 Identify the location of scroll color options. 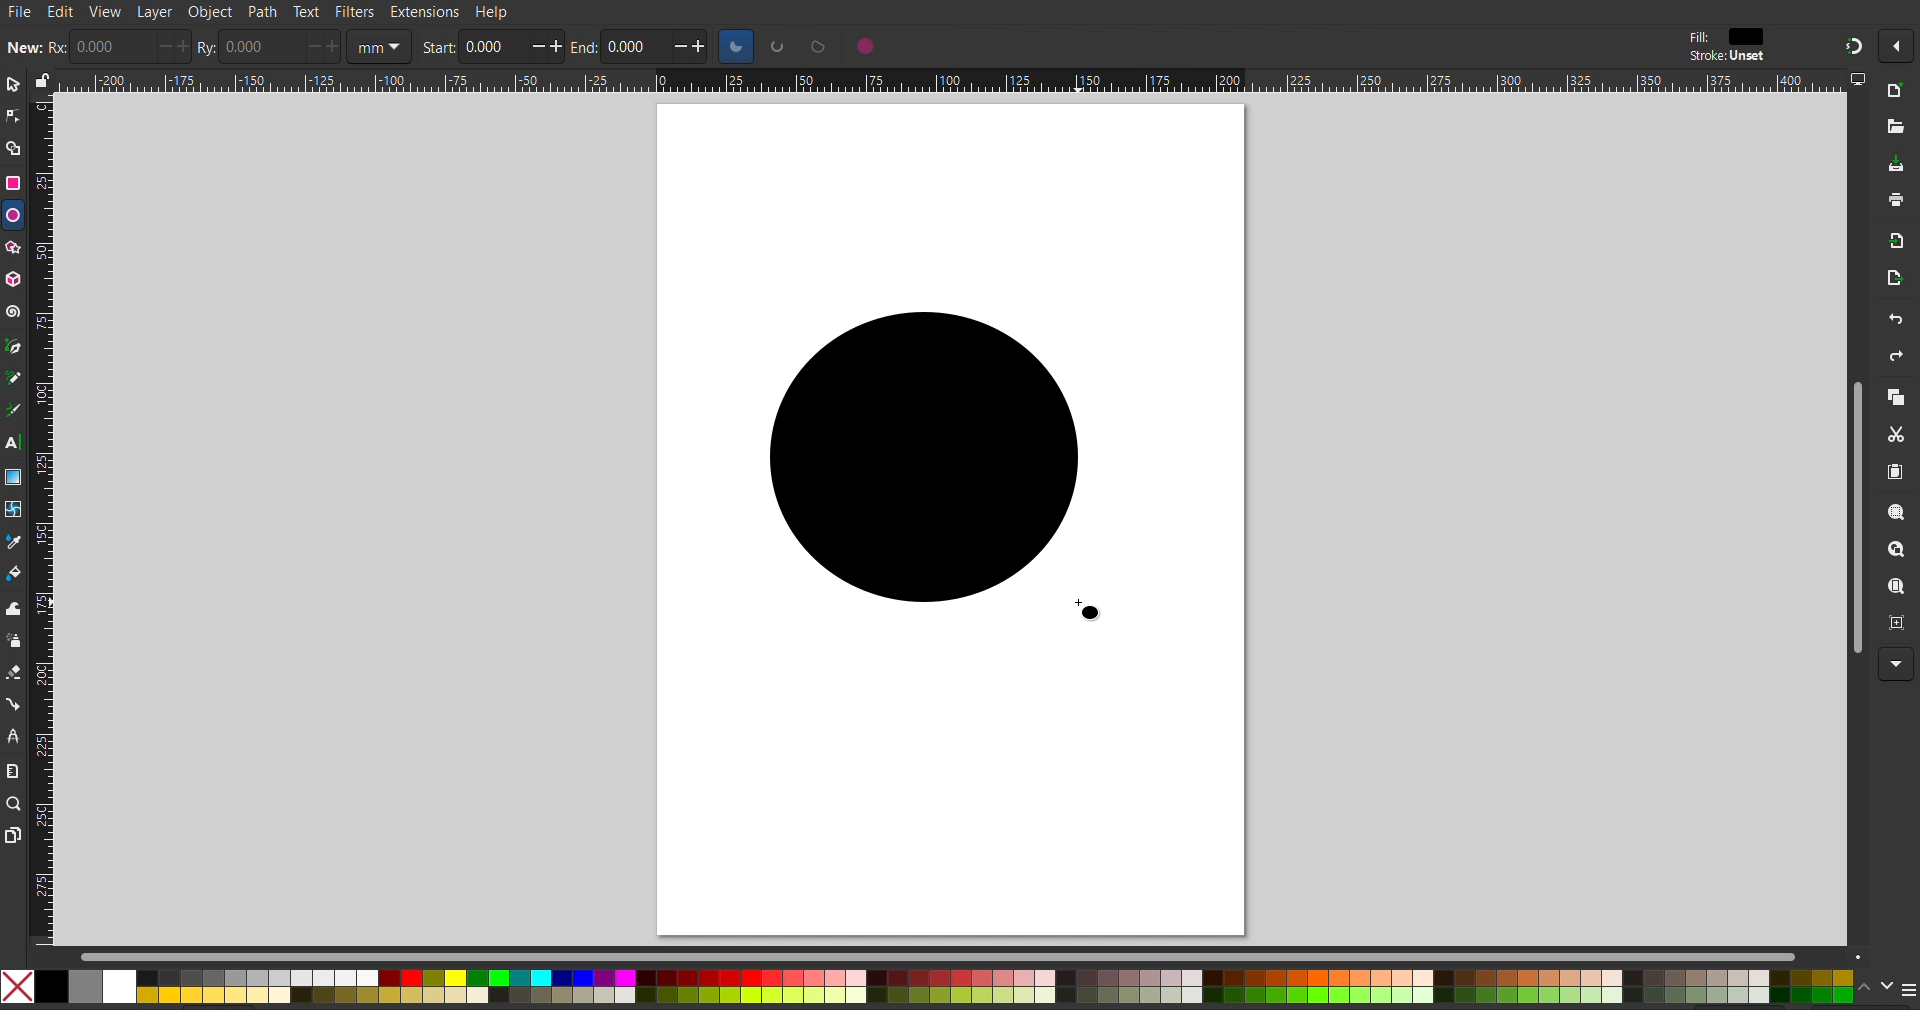
(1875, 992).